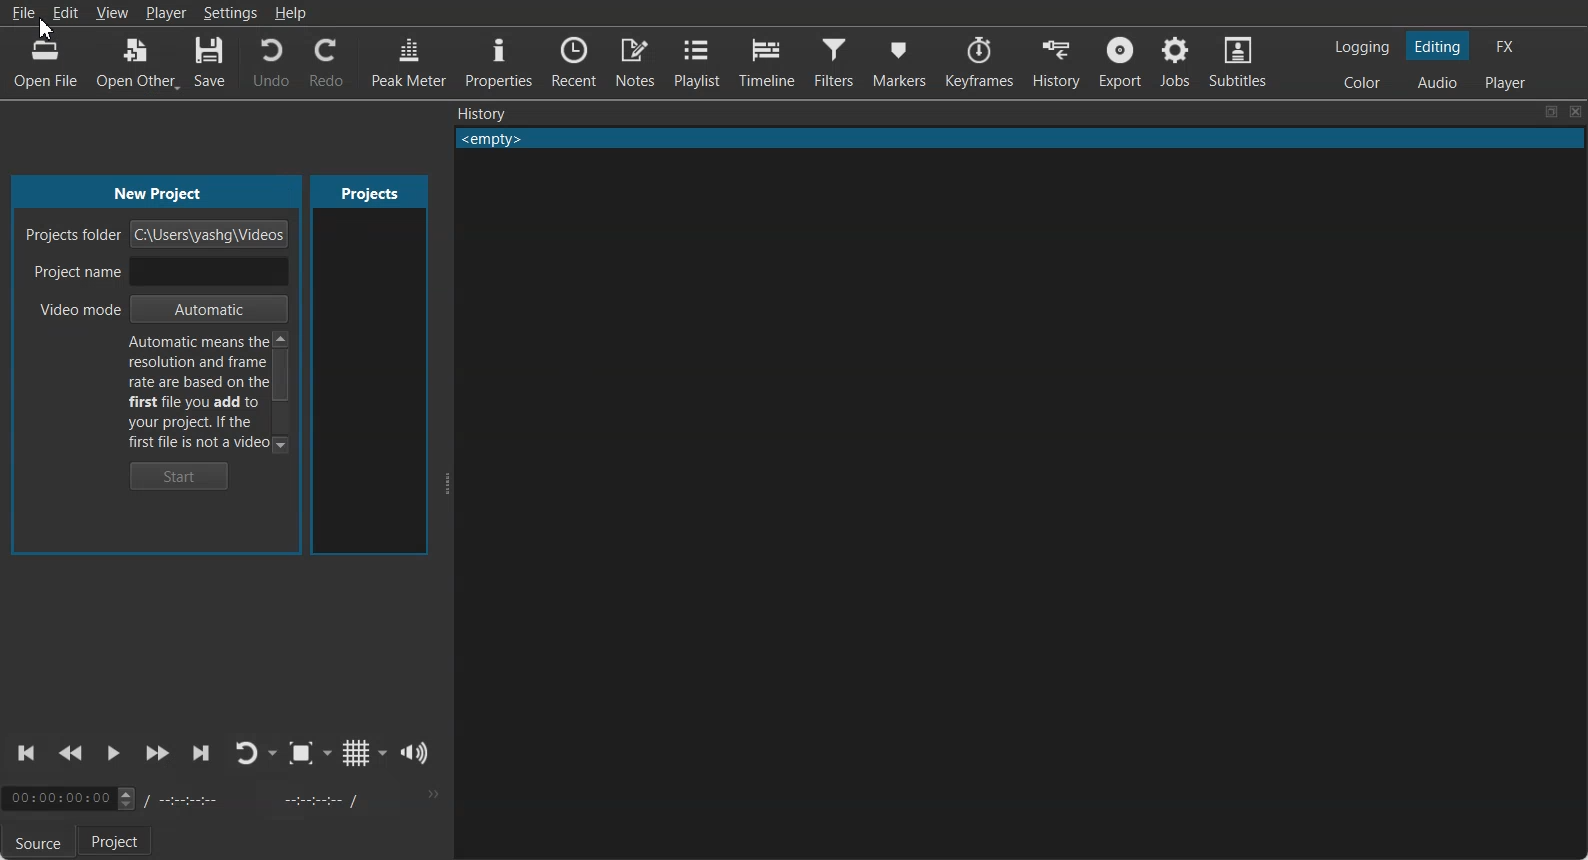 The width and height of the screenshot is (1588, 860). Describe the element at coordinates (196, 392) in the screenshot. I see `Text` at that location.